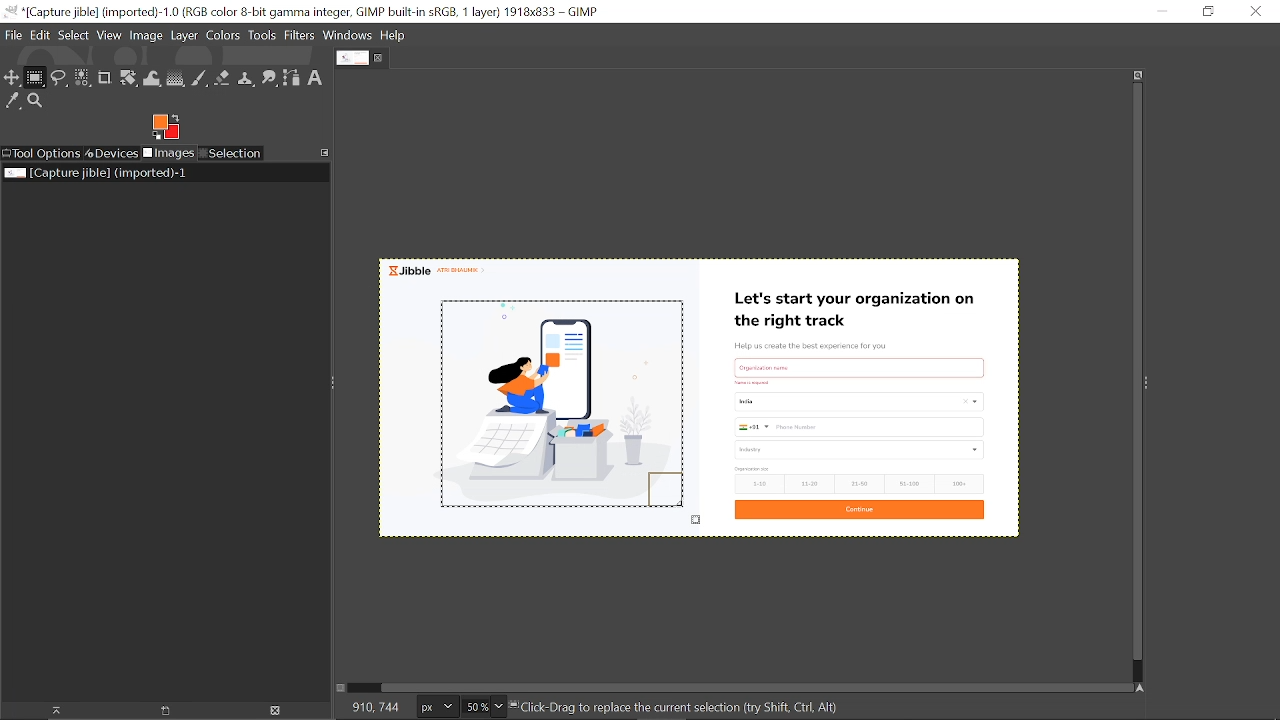  Describe the element at coordinates (112, 153) in the screenshot. I see `Devices` at that location.